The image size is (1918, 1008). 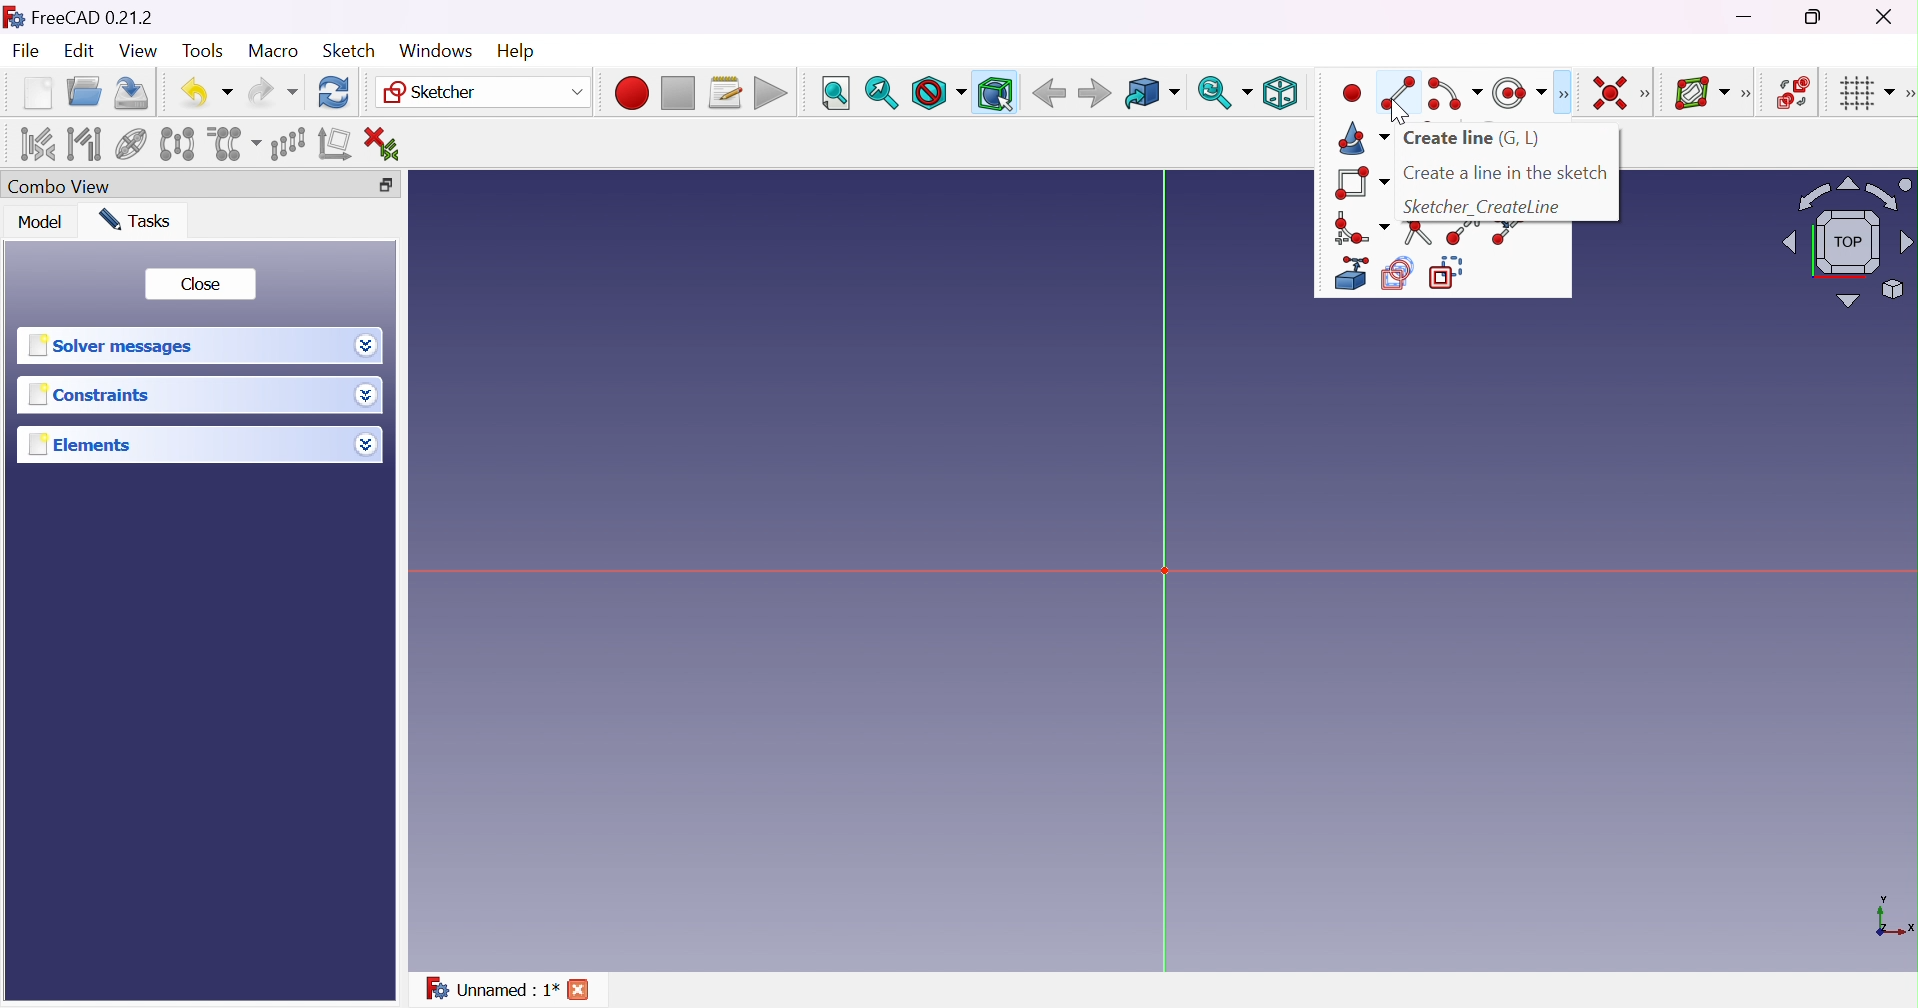 What do you see at coordinates (630, 93) in the screenshot?
I see `Macros recording` at bounding box center [630, 93].